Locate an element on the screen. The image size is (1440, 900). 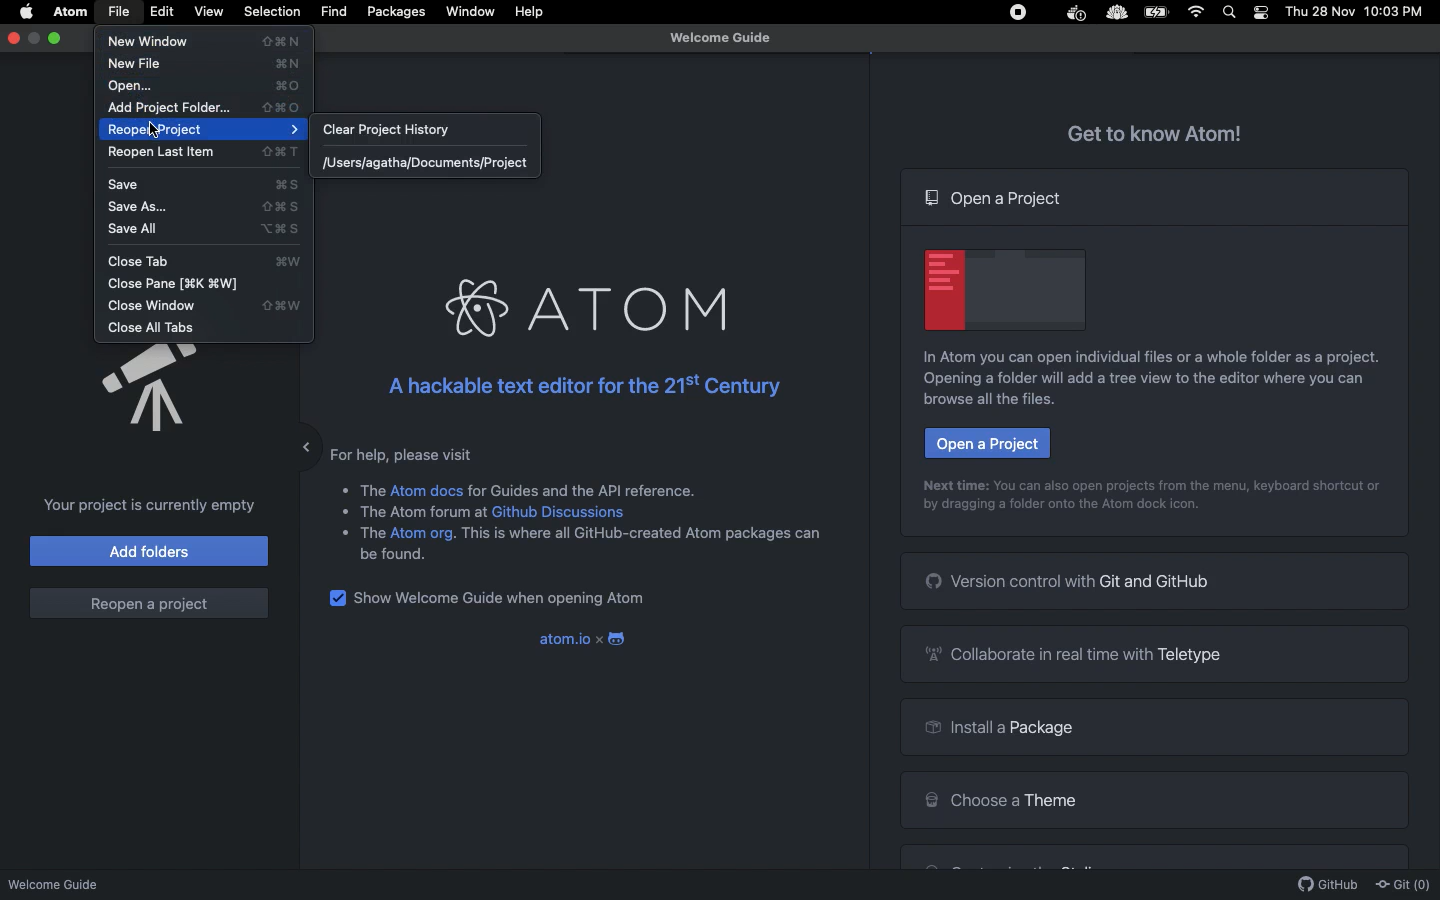
Git is located at coordinates (1402, 885).